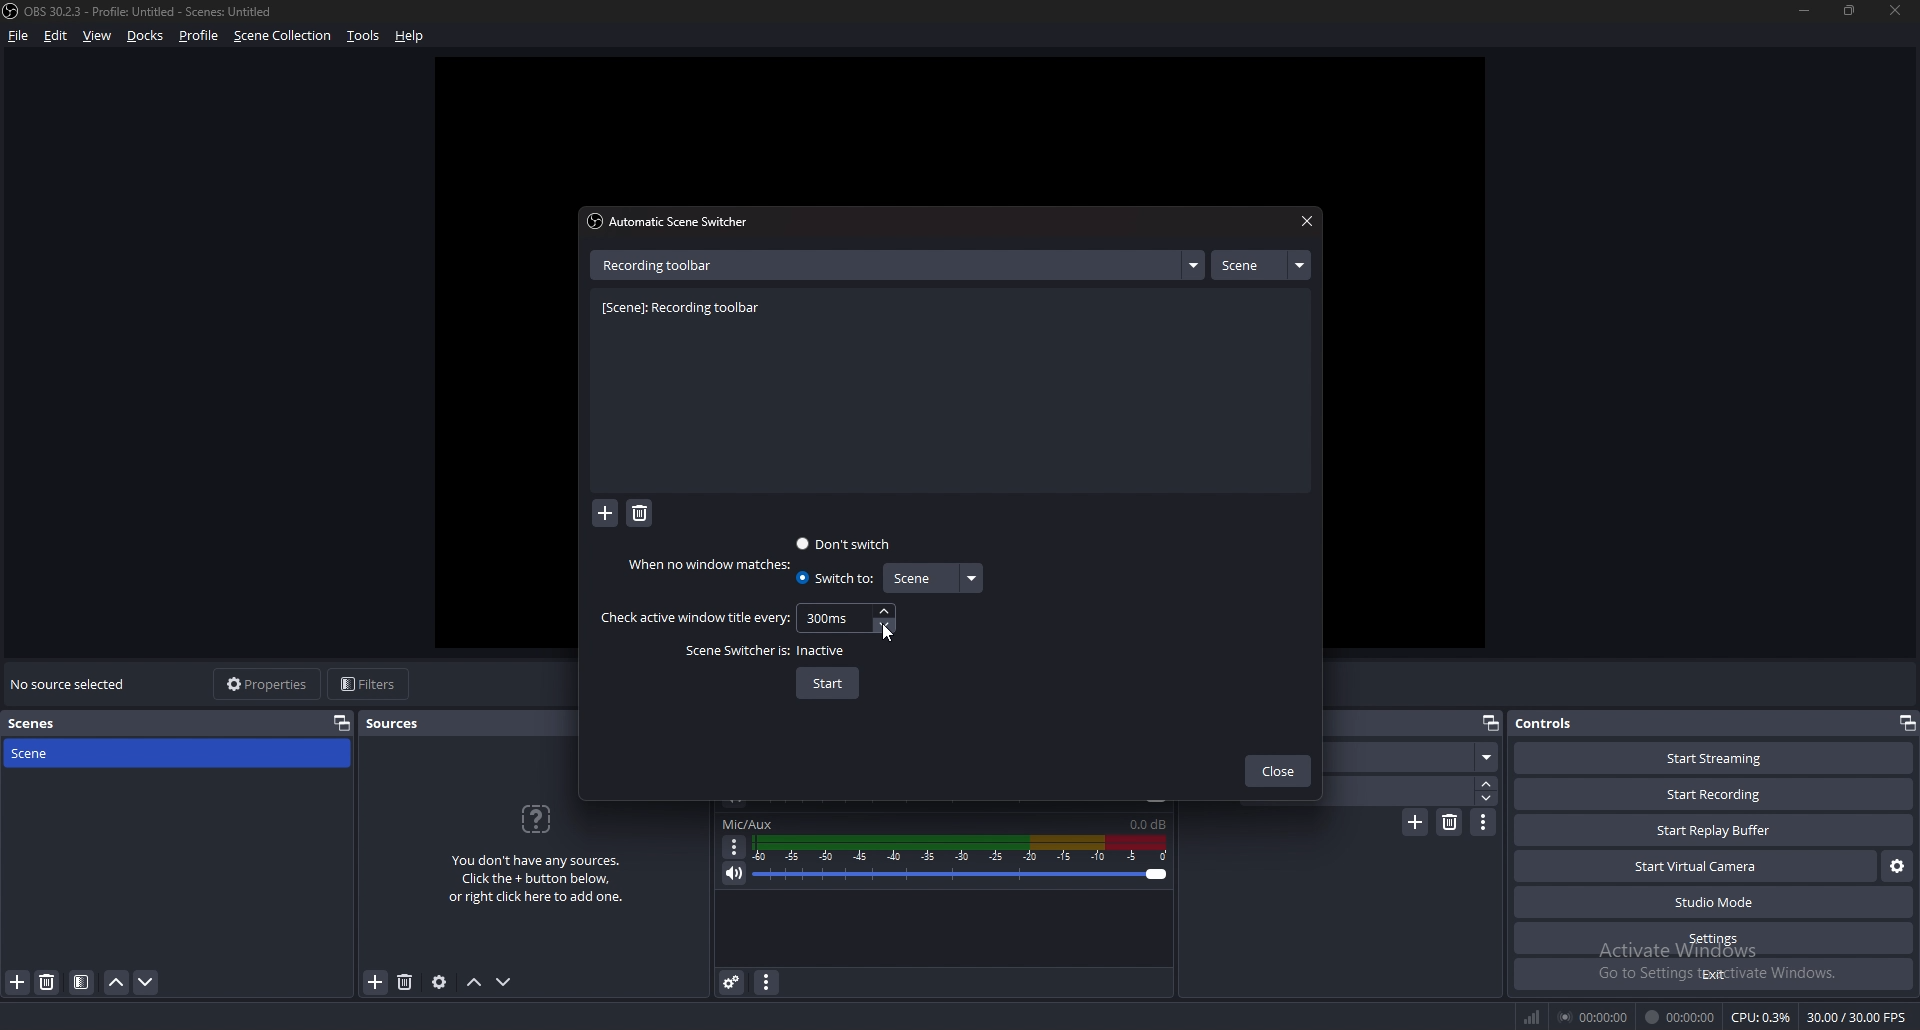 This screenshot has height=1030, width=1920. What do you see at coordinates (735, 847) in the screenshot?
I see `options` at bounding box center [735, 847].